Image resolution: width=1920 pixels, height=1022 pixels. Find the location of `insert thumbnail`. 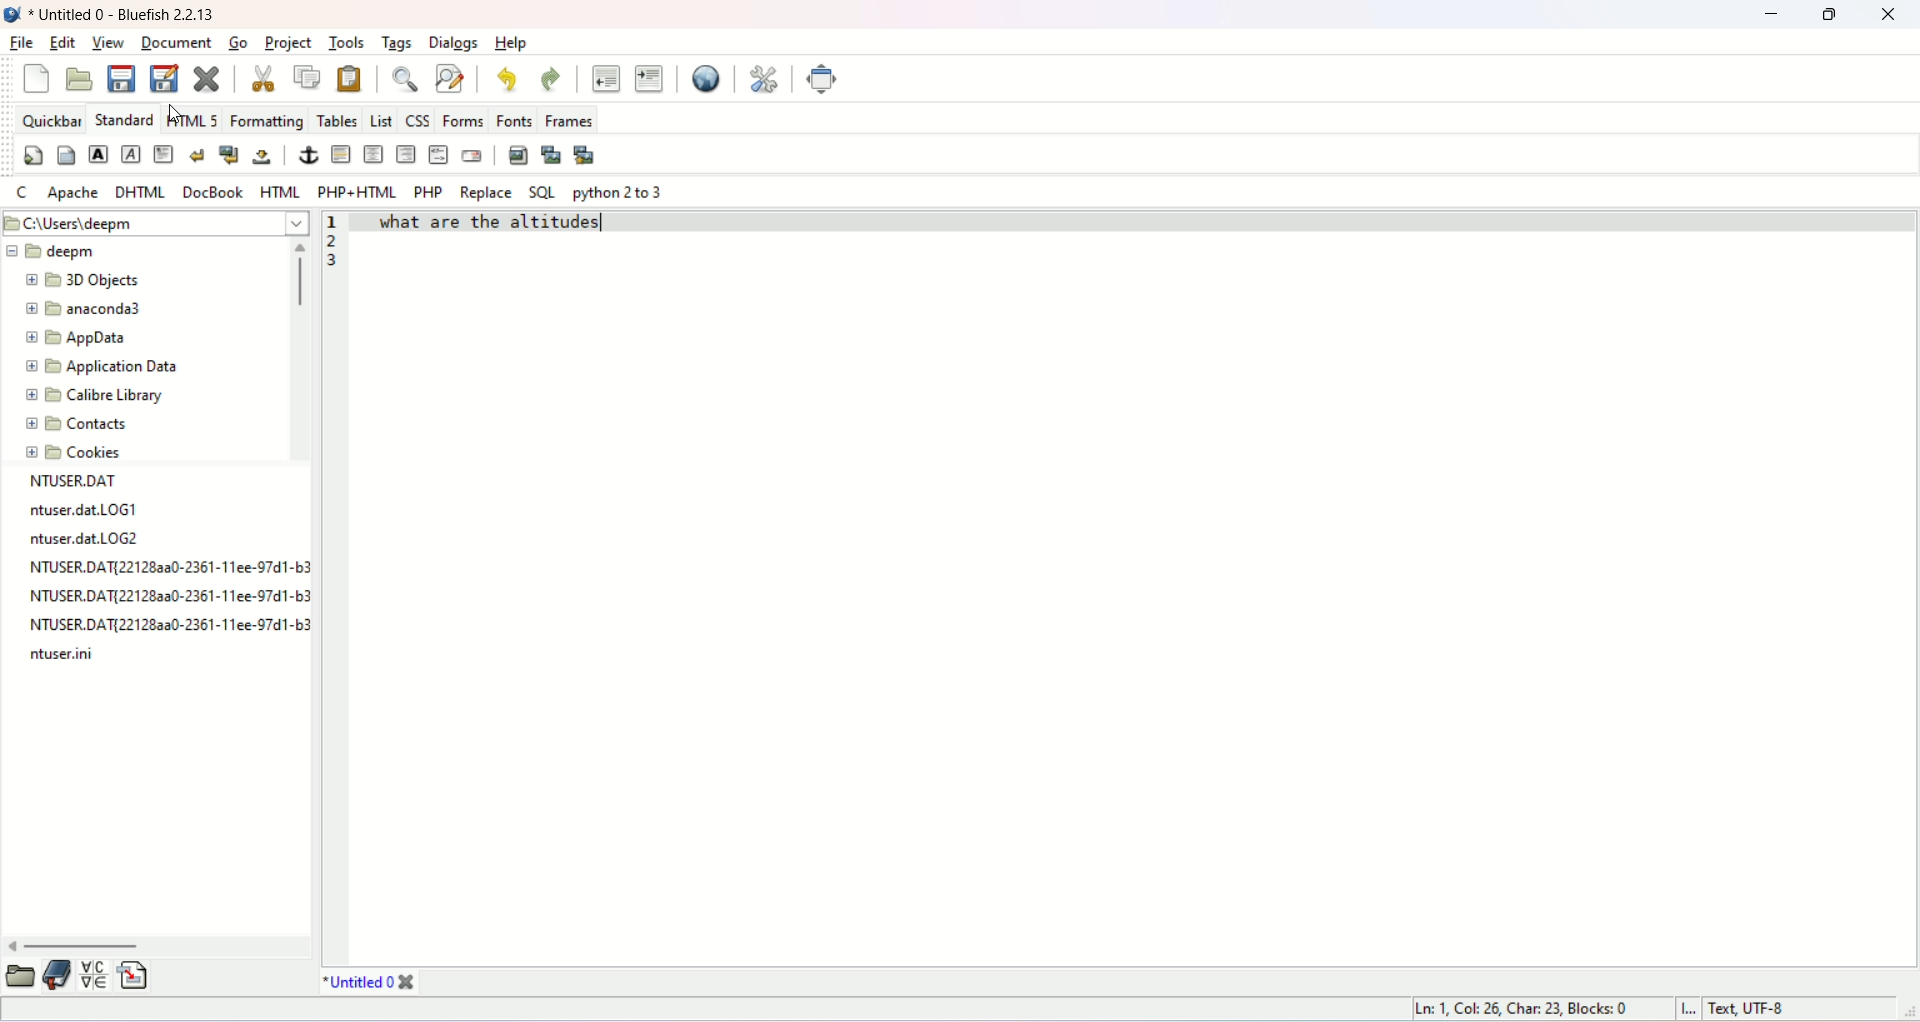

insert thumbnail is located at coordinates (552, 155).